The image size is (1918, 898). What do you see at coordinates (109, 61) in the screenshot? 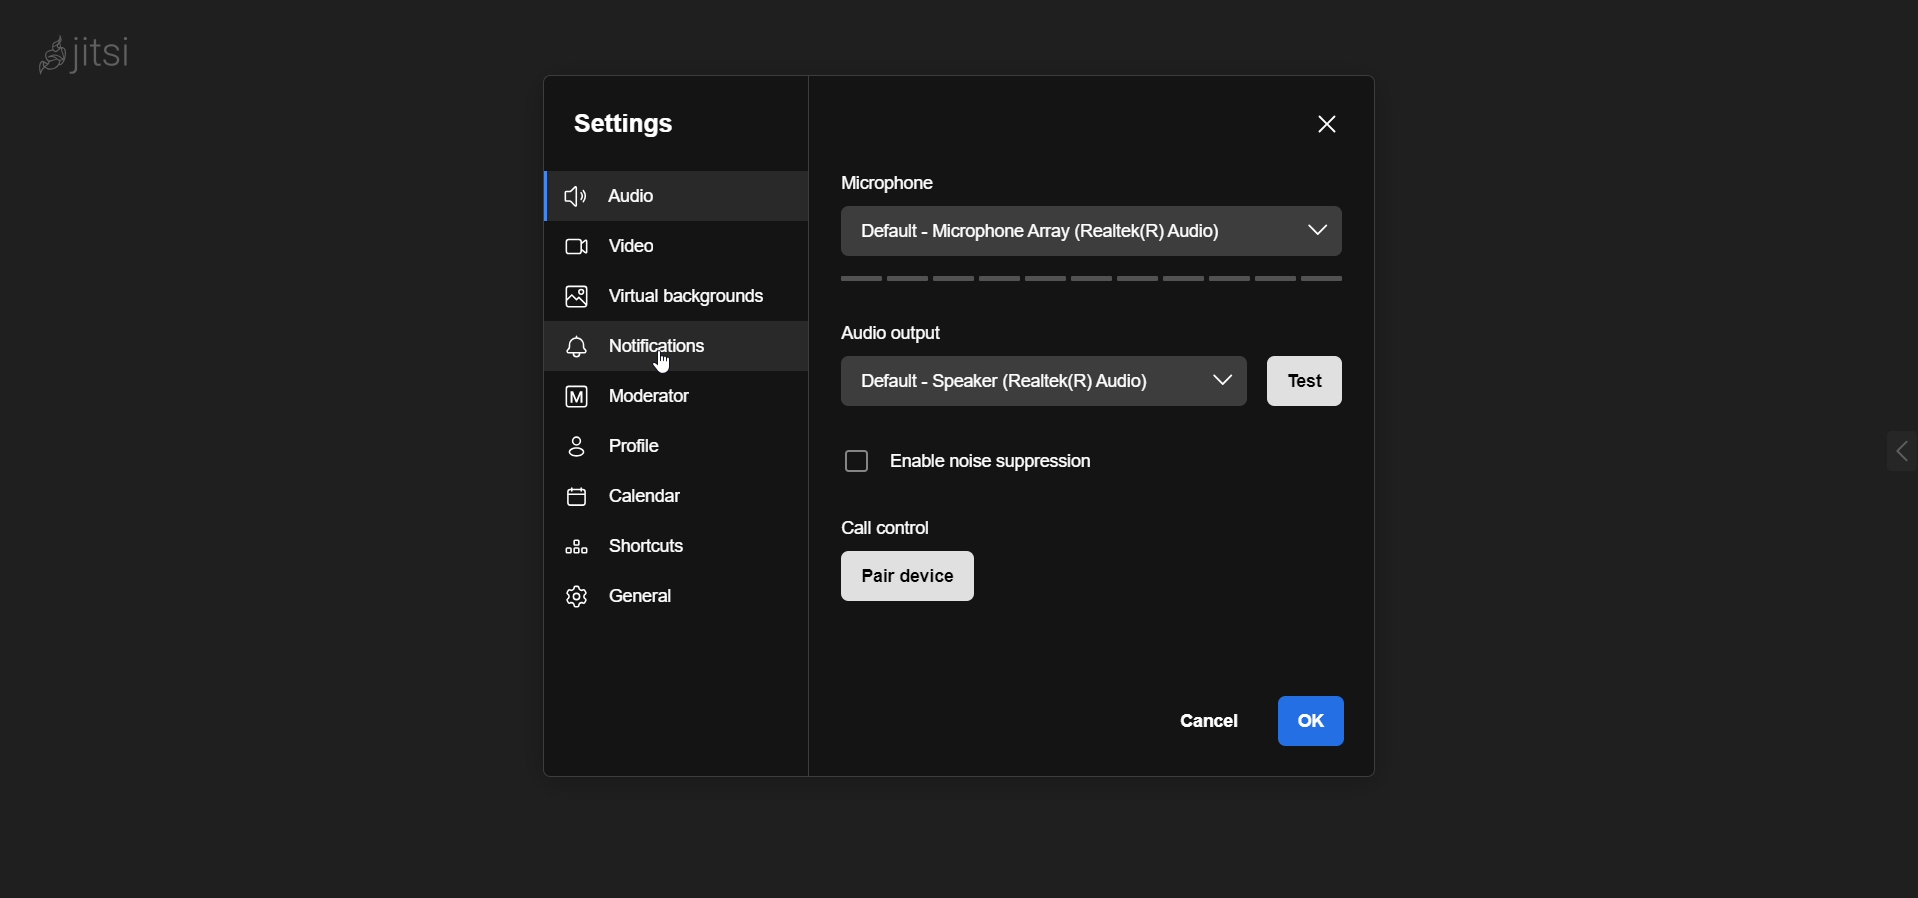
I see `logo` at bounding box center [109, 61].